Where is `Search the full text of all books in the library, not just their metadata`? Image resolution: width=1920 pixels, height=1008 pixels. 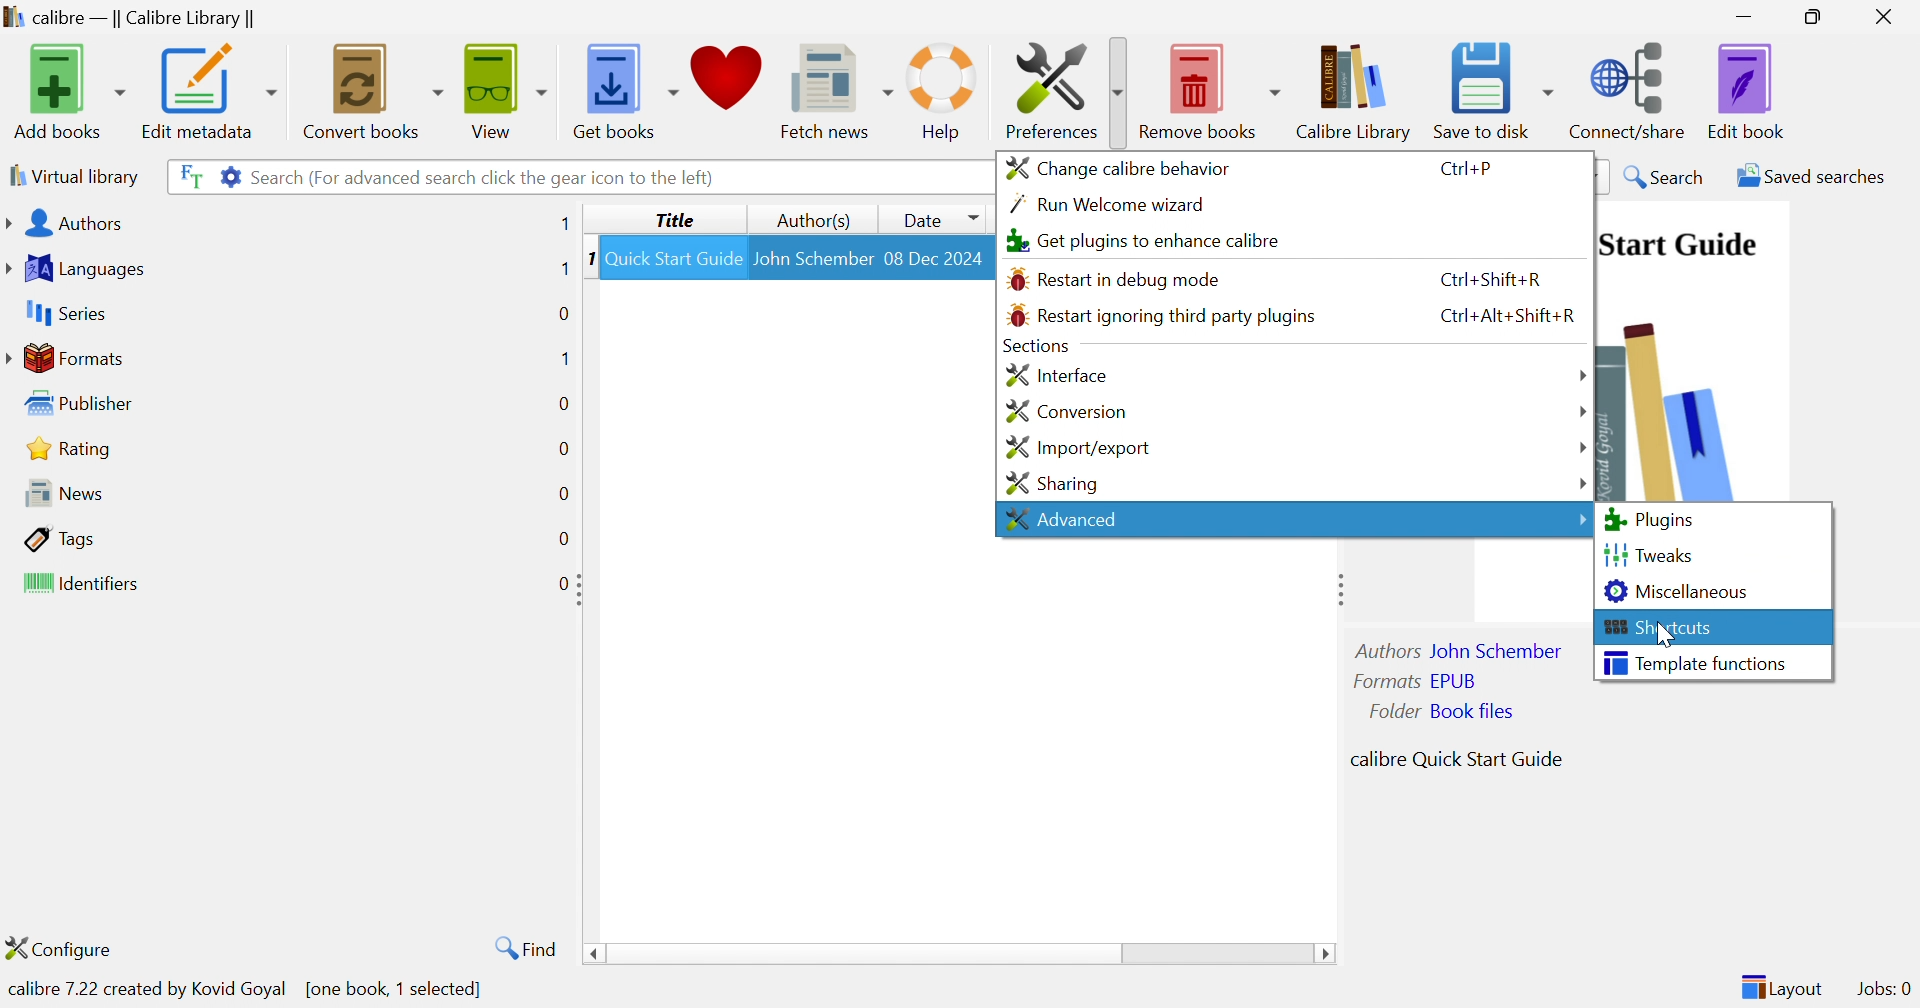 Search the full text of all books in the library, not just their metadata is located at coordinates (187, 175).